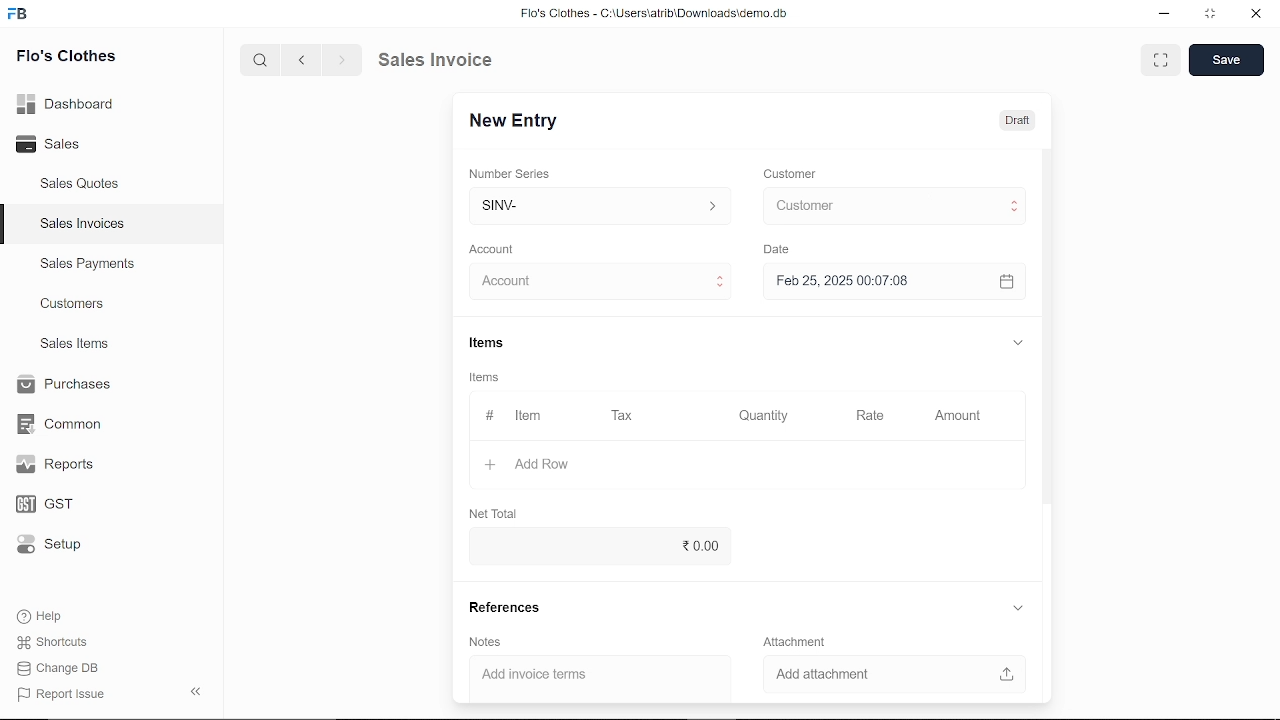  Describe the element at coordinates (532, 464) in the screenshot. I see `+ Add Row` at that location.